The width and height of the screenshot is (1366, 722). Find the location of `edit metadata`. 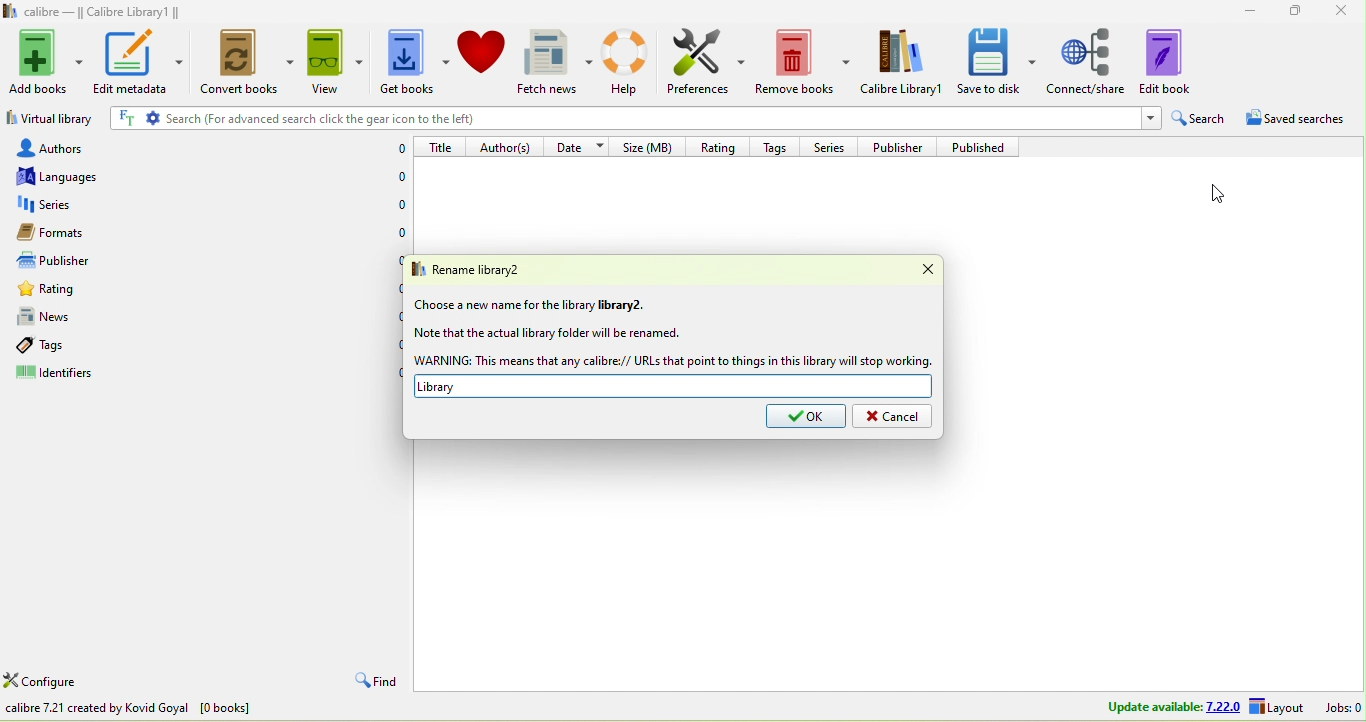

edit metadata is located at coordinates (138, 61).